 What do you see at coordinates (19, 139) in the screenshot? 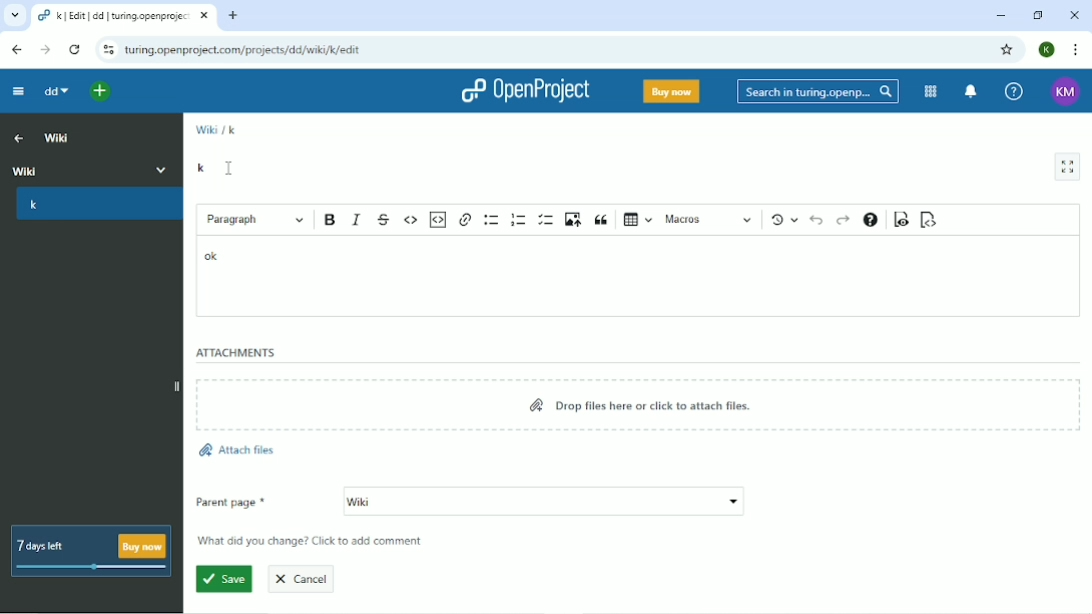
I see `Up` at bounding box center [19, 139].